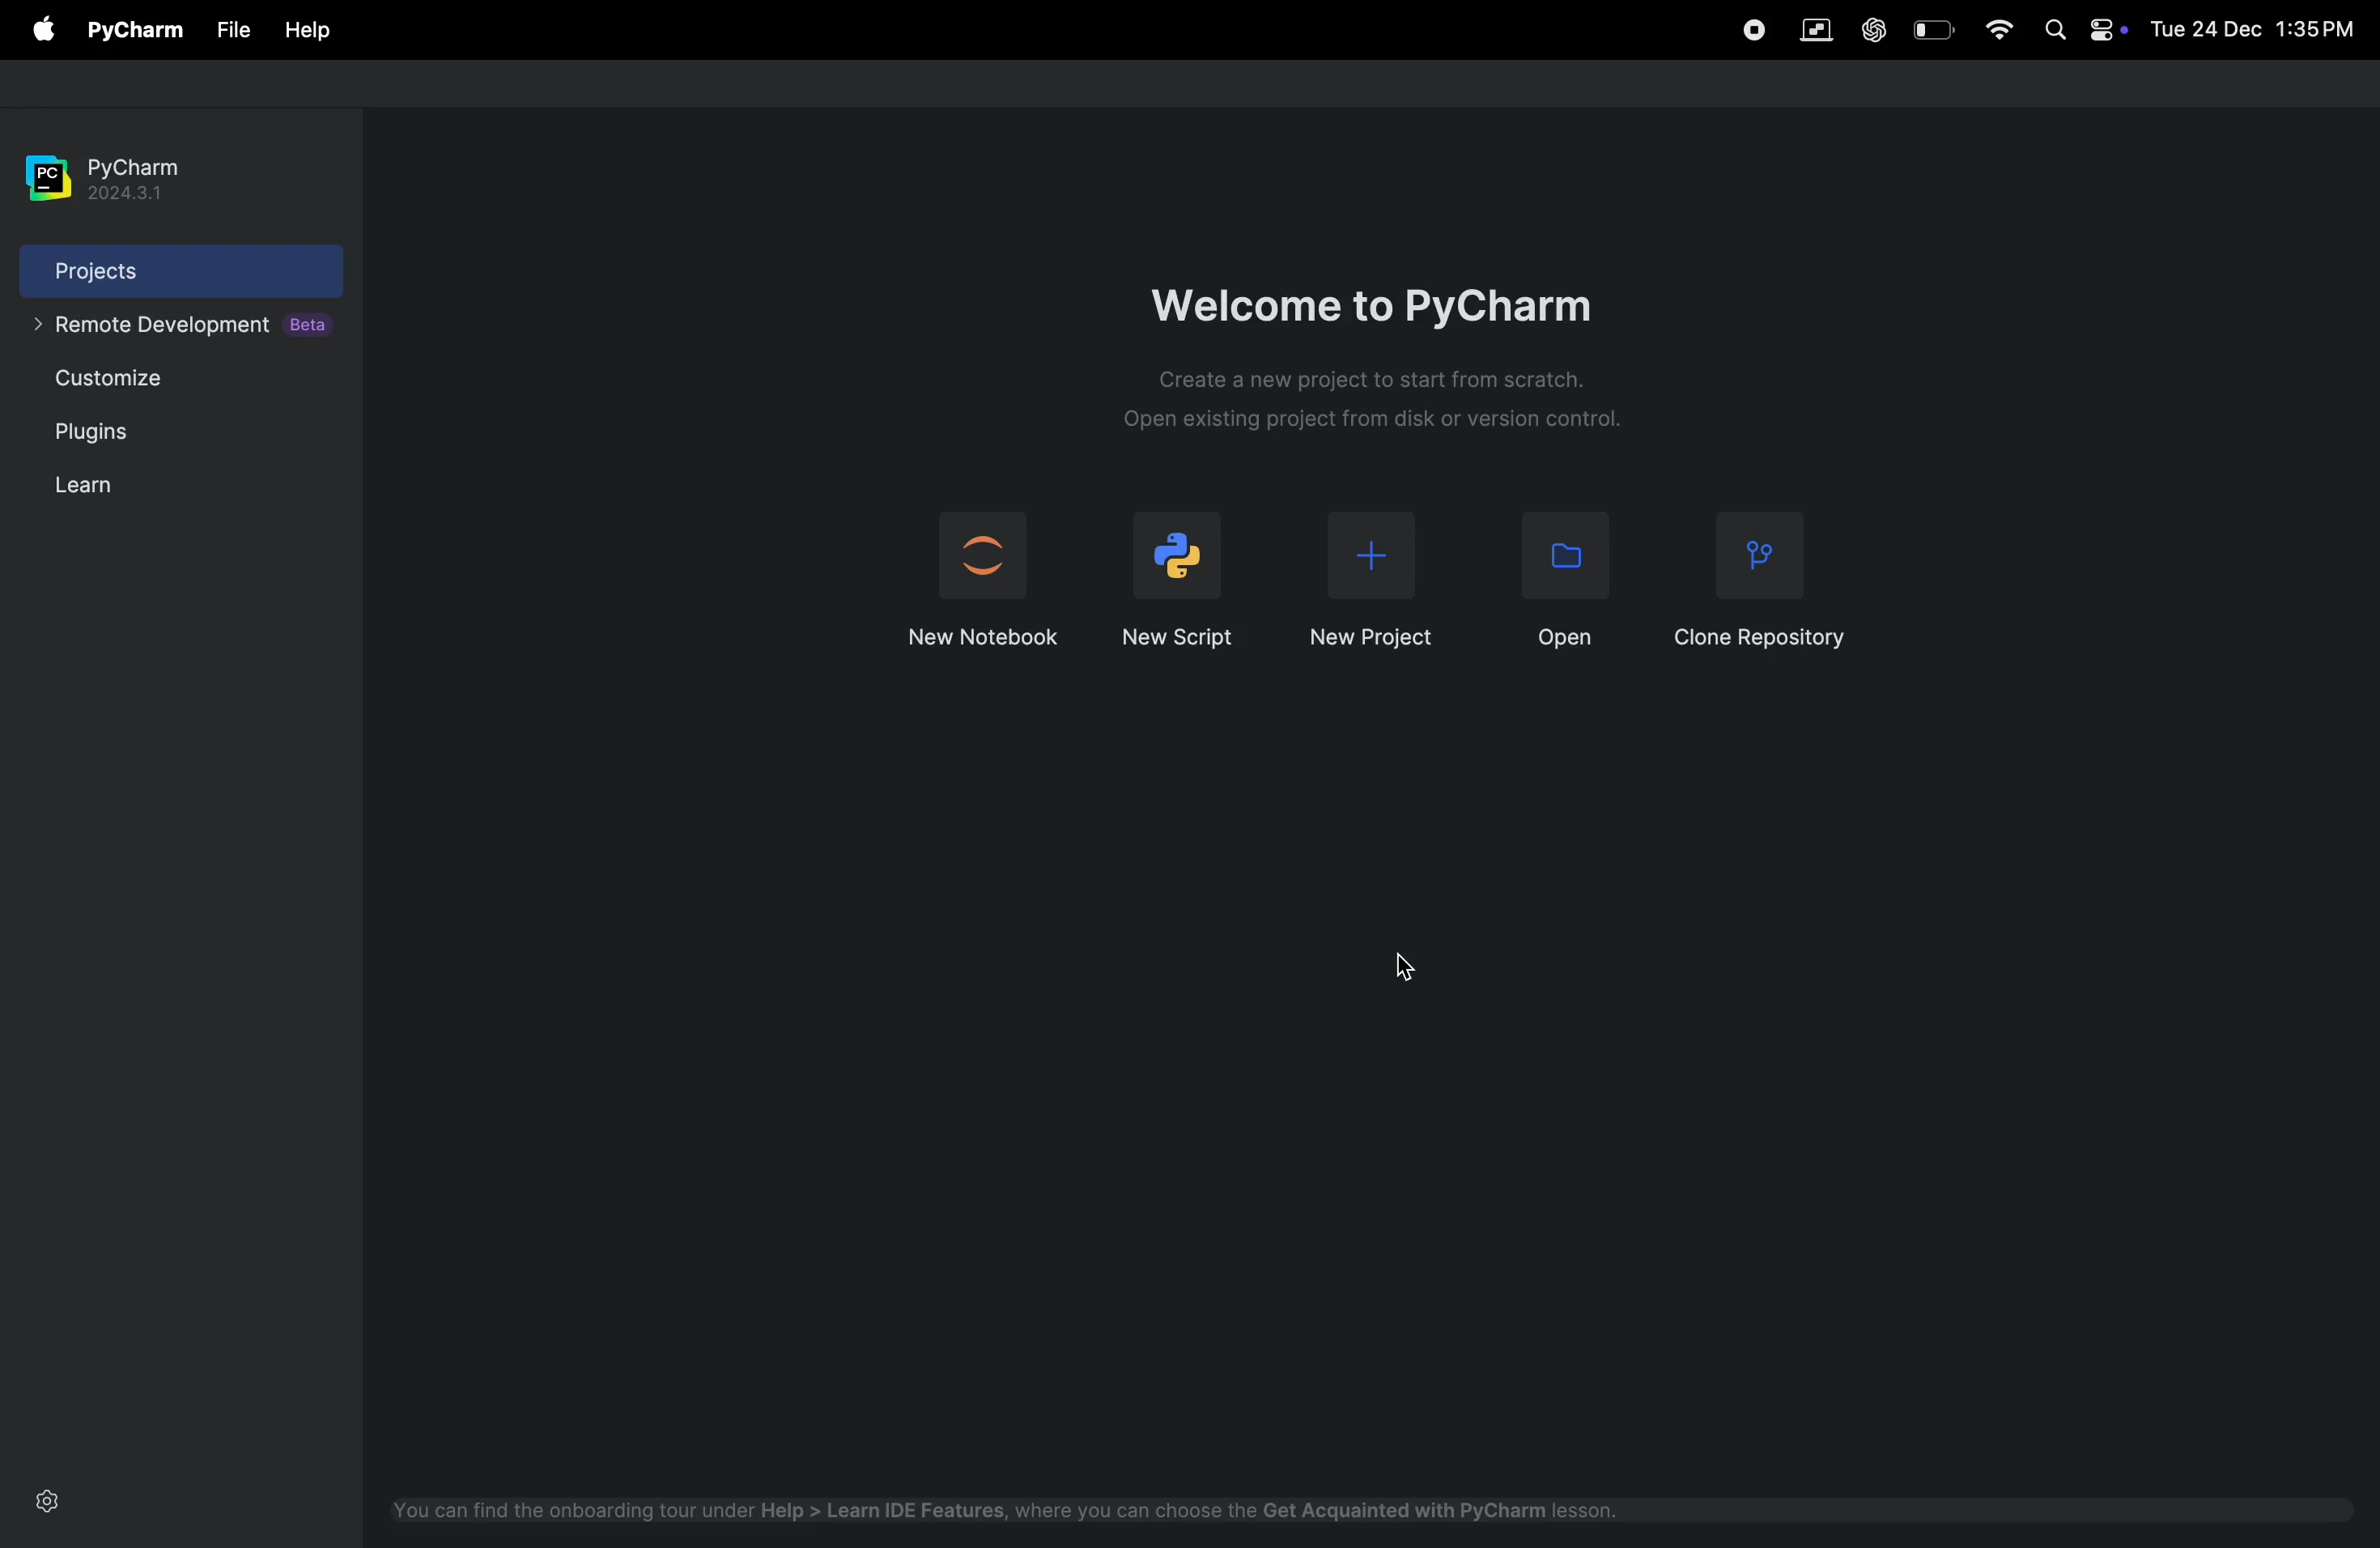  What do you see at coordinates (1008, 1513) in the screenshot?
I see `onboard tool help` at bounding box center [1008, 1513].